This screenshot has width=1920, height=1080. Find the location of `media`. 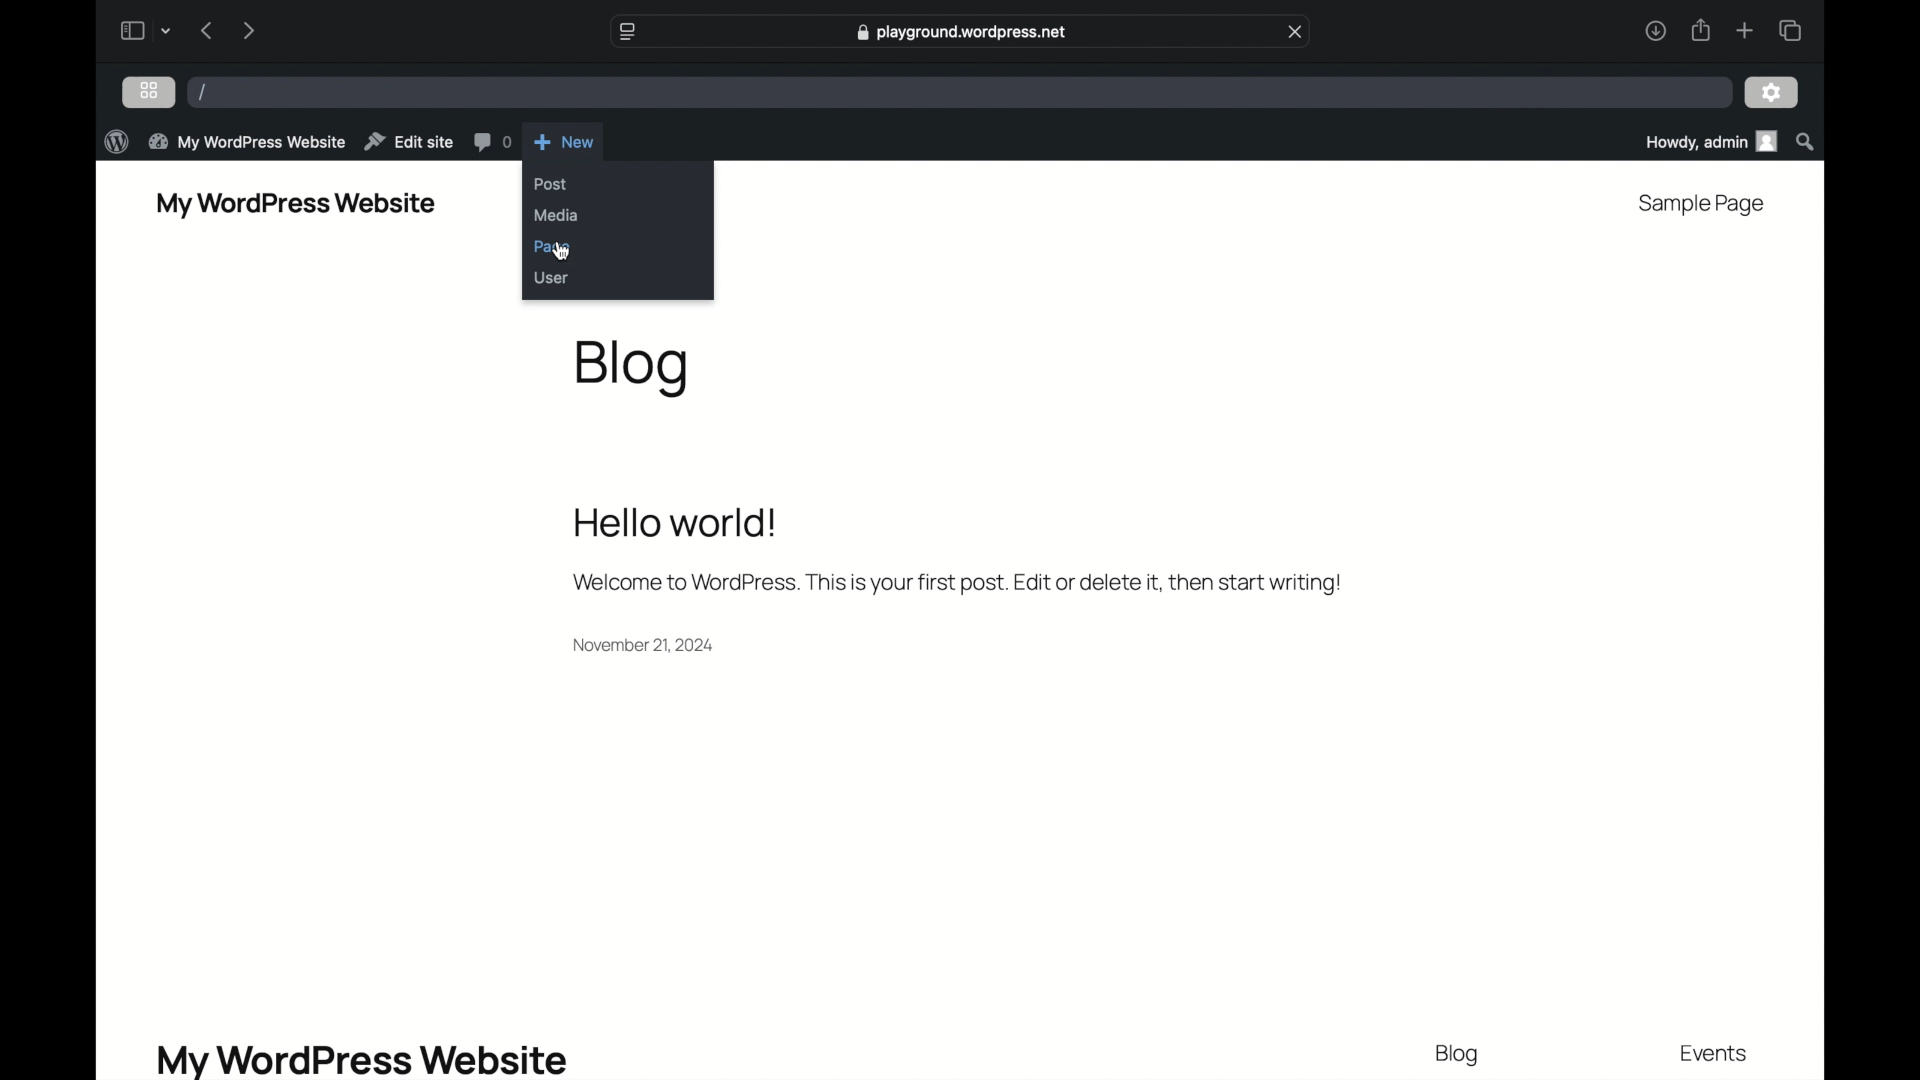

media is located at coordinates (557, 215).